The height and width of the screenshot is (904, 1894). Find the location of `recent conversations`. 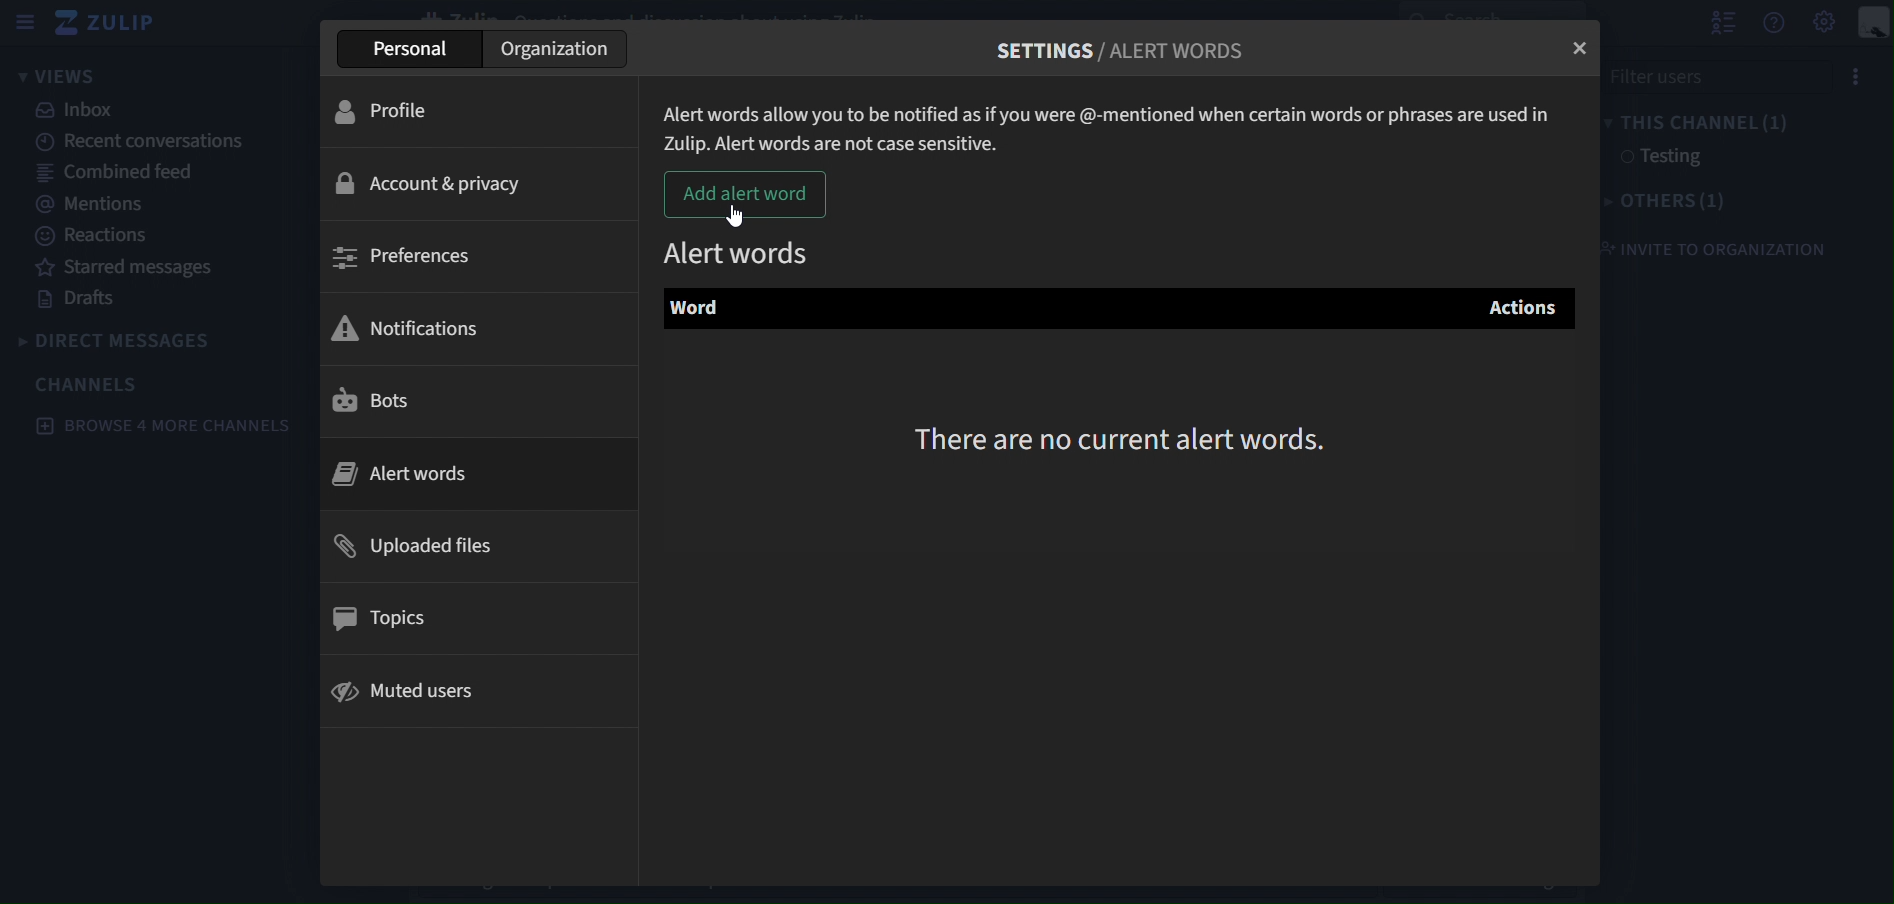

recent conversations is located at coordinates (135, 142).